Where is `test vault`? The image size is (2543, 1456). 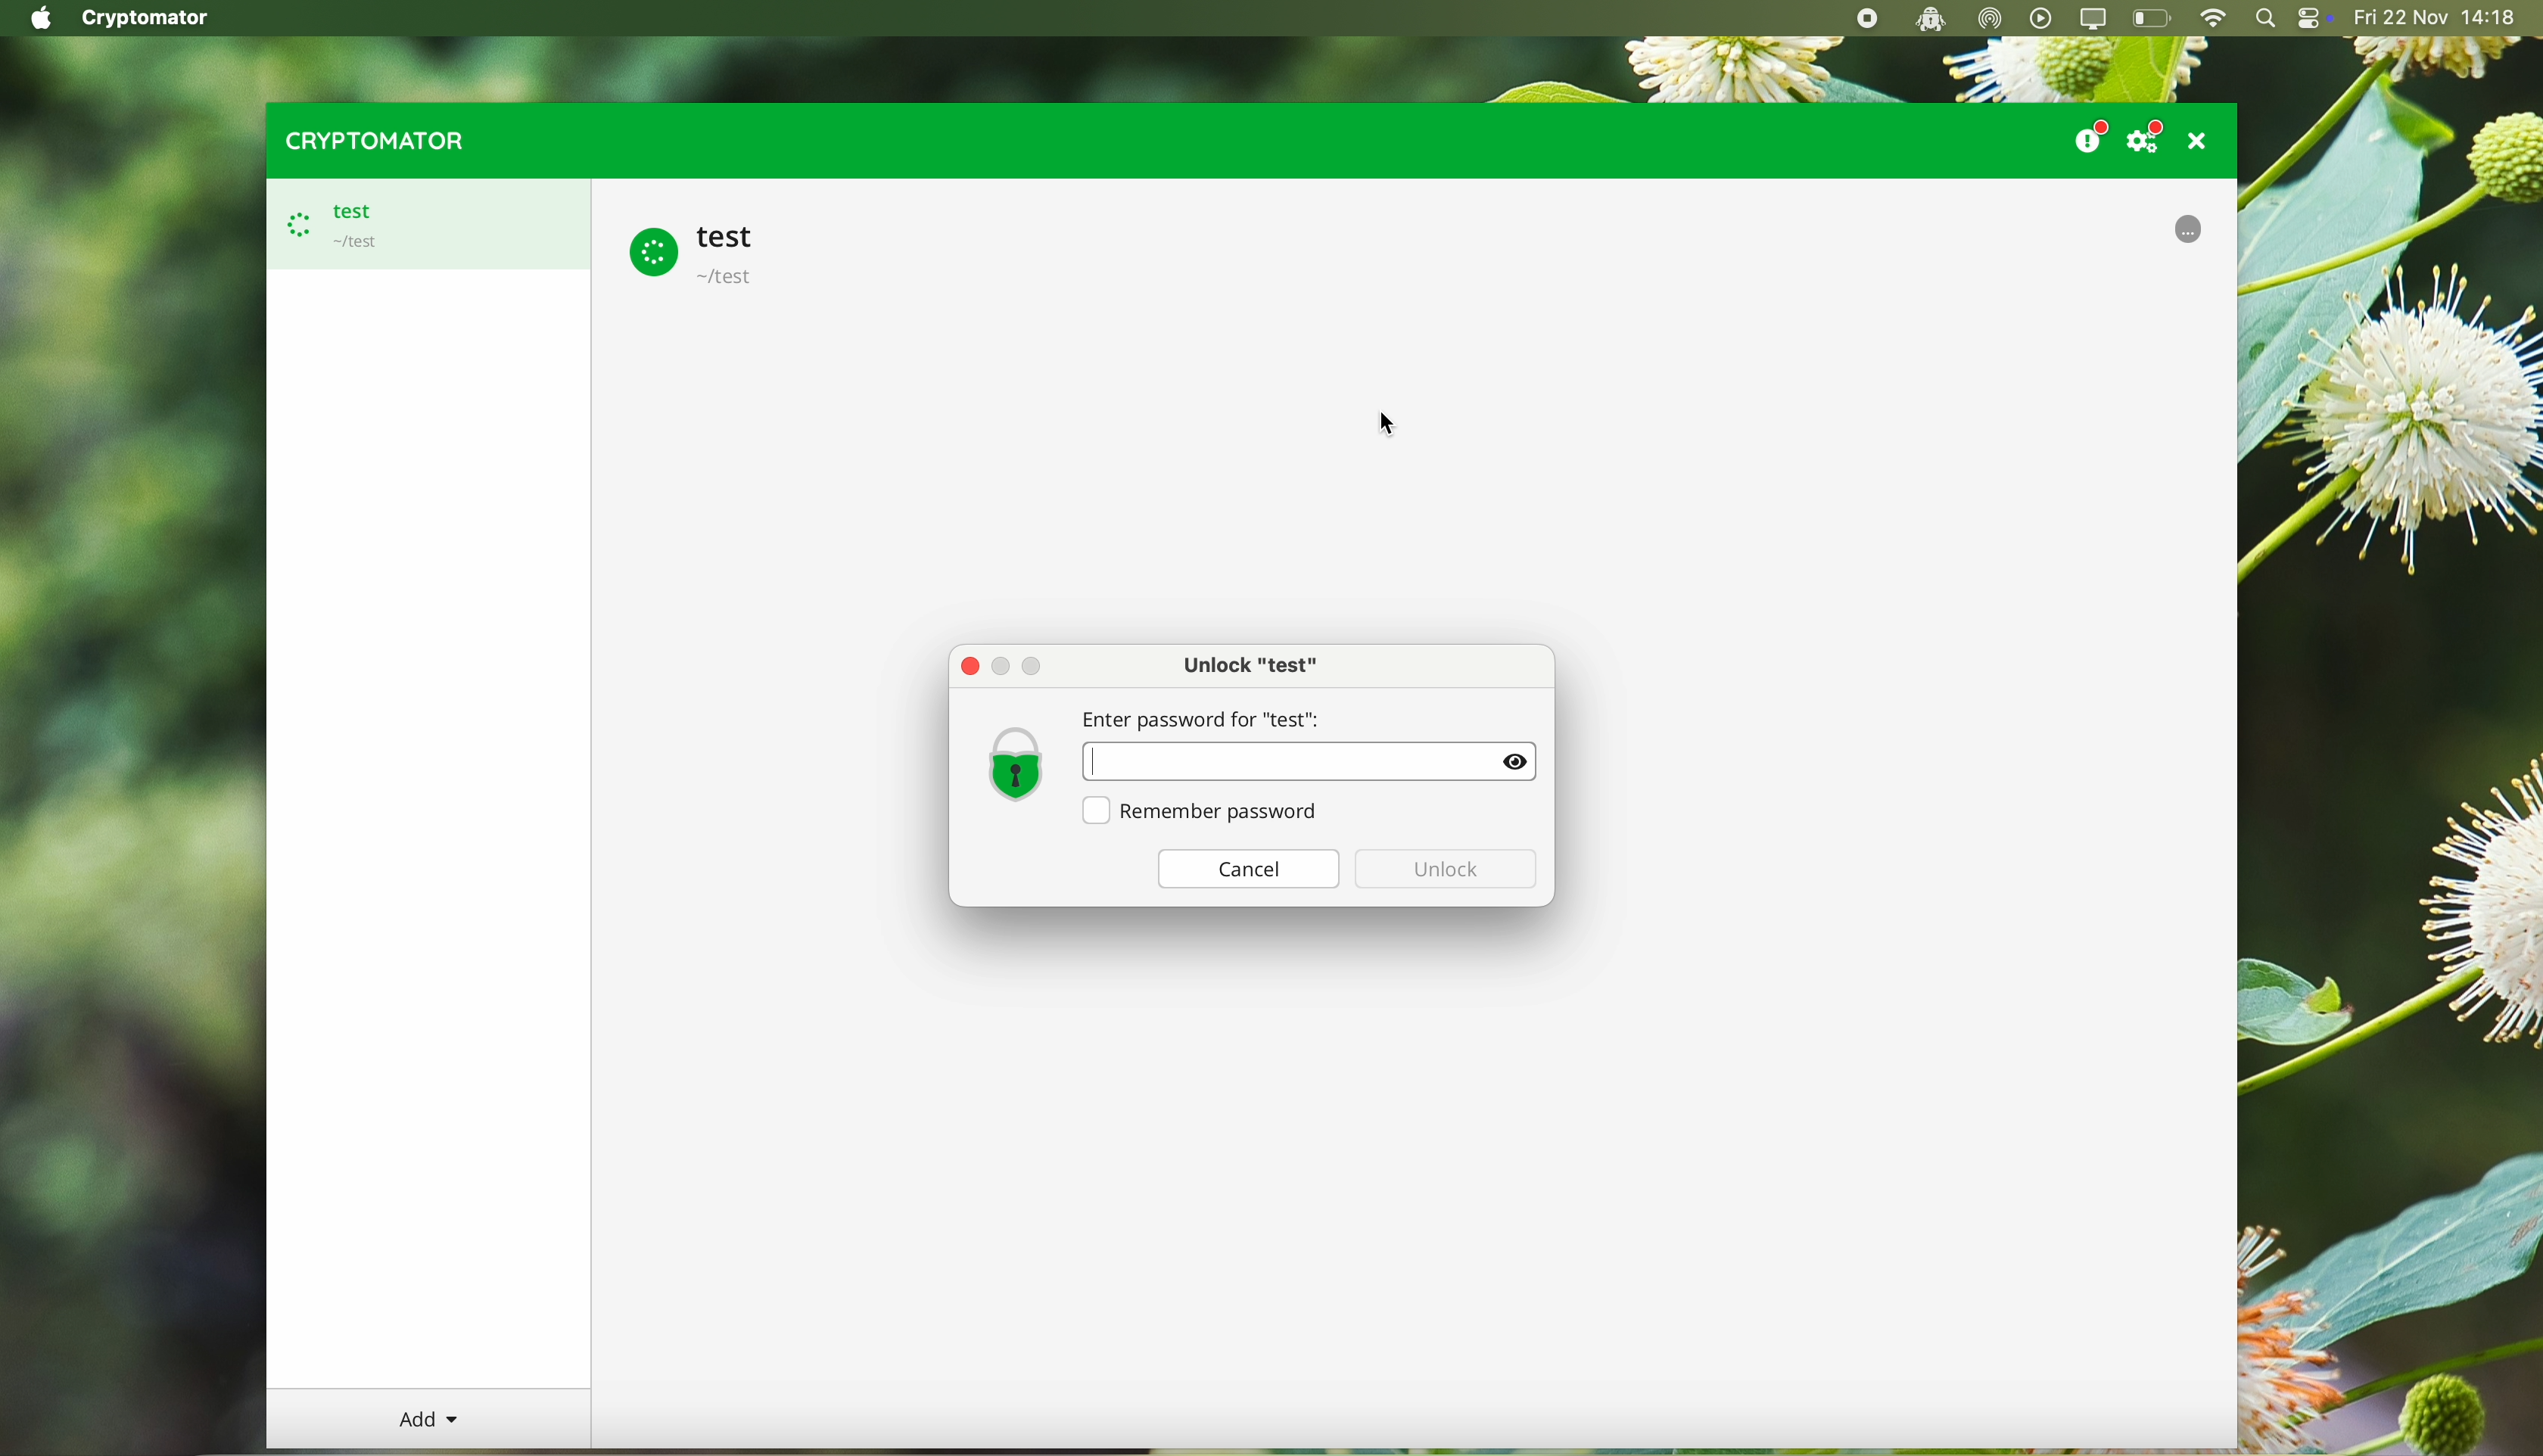
test vault is located at coordinates (701, 251).